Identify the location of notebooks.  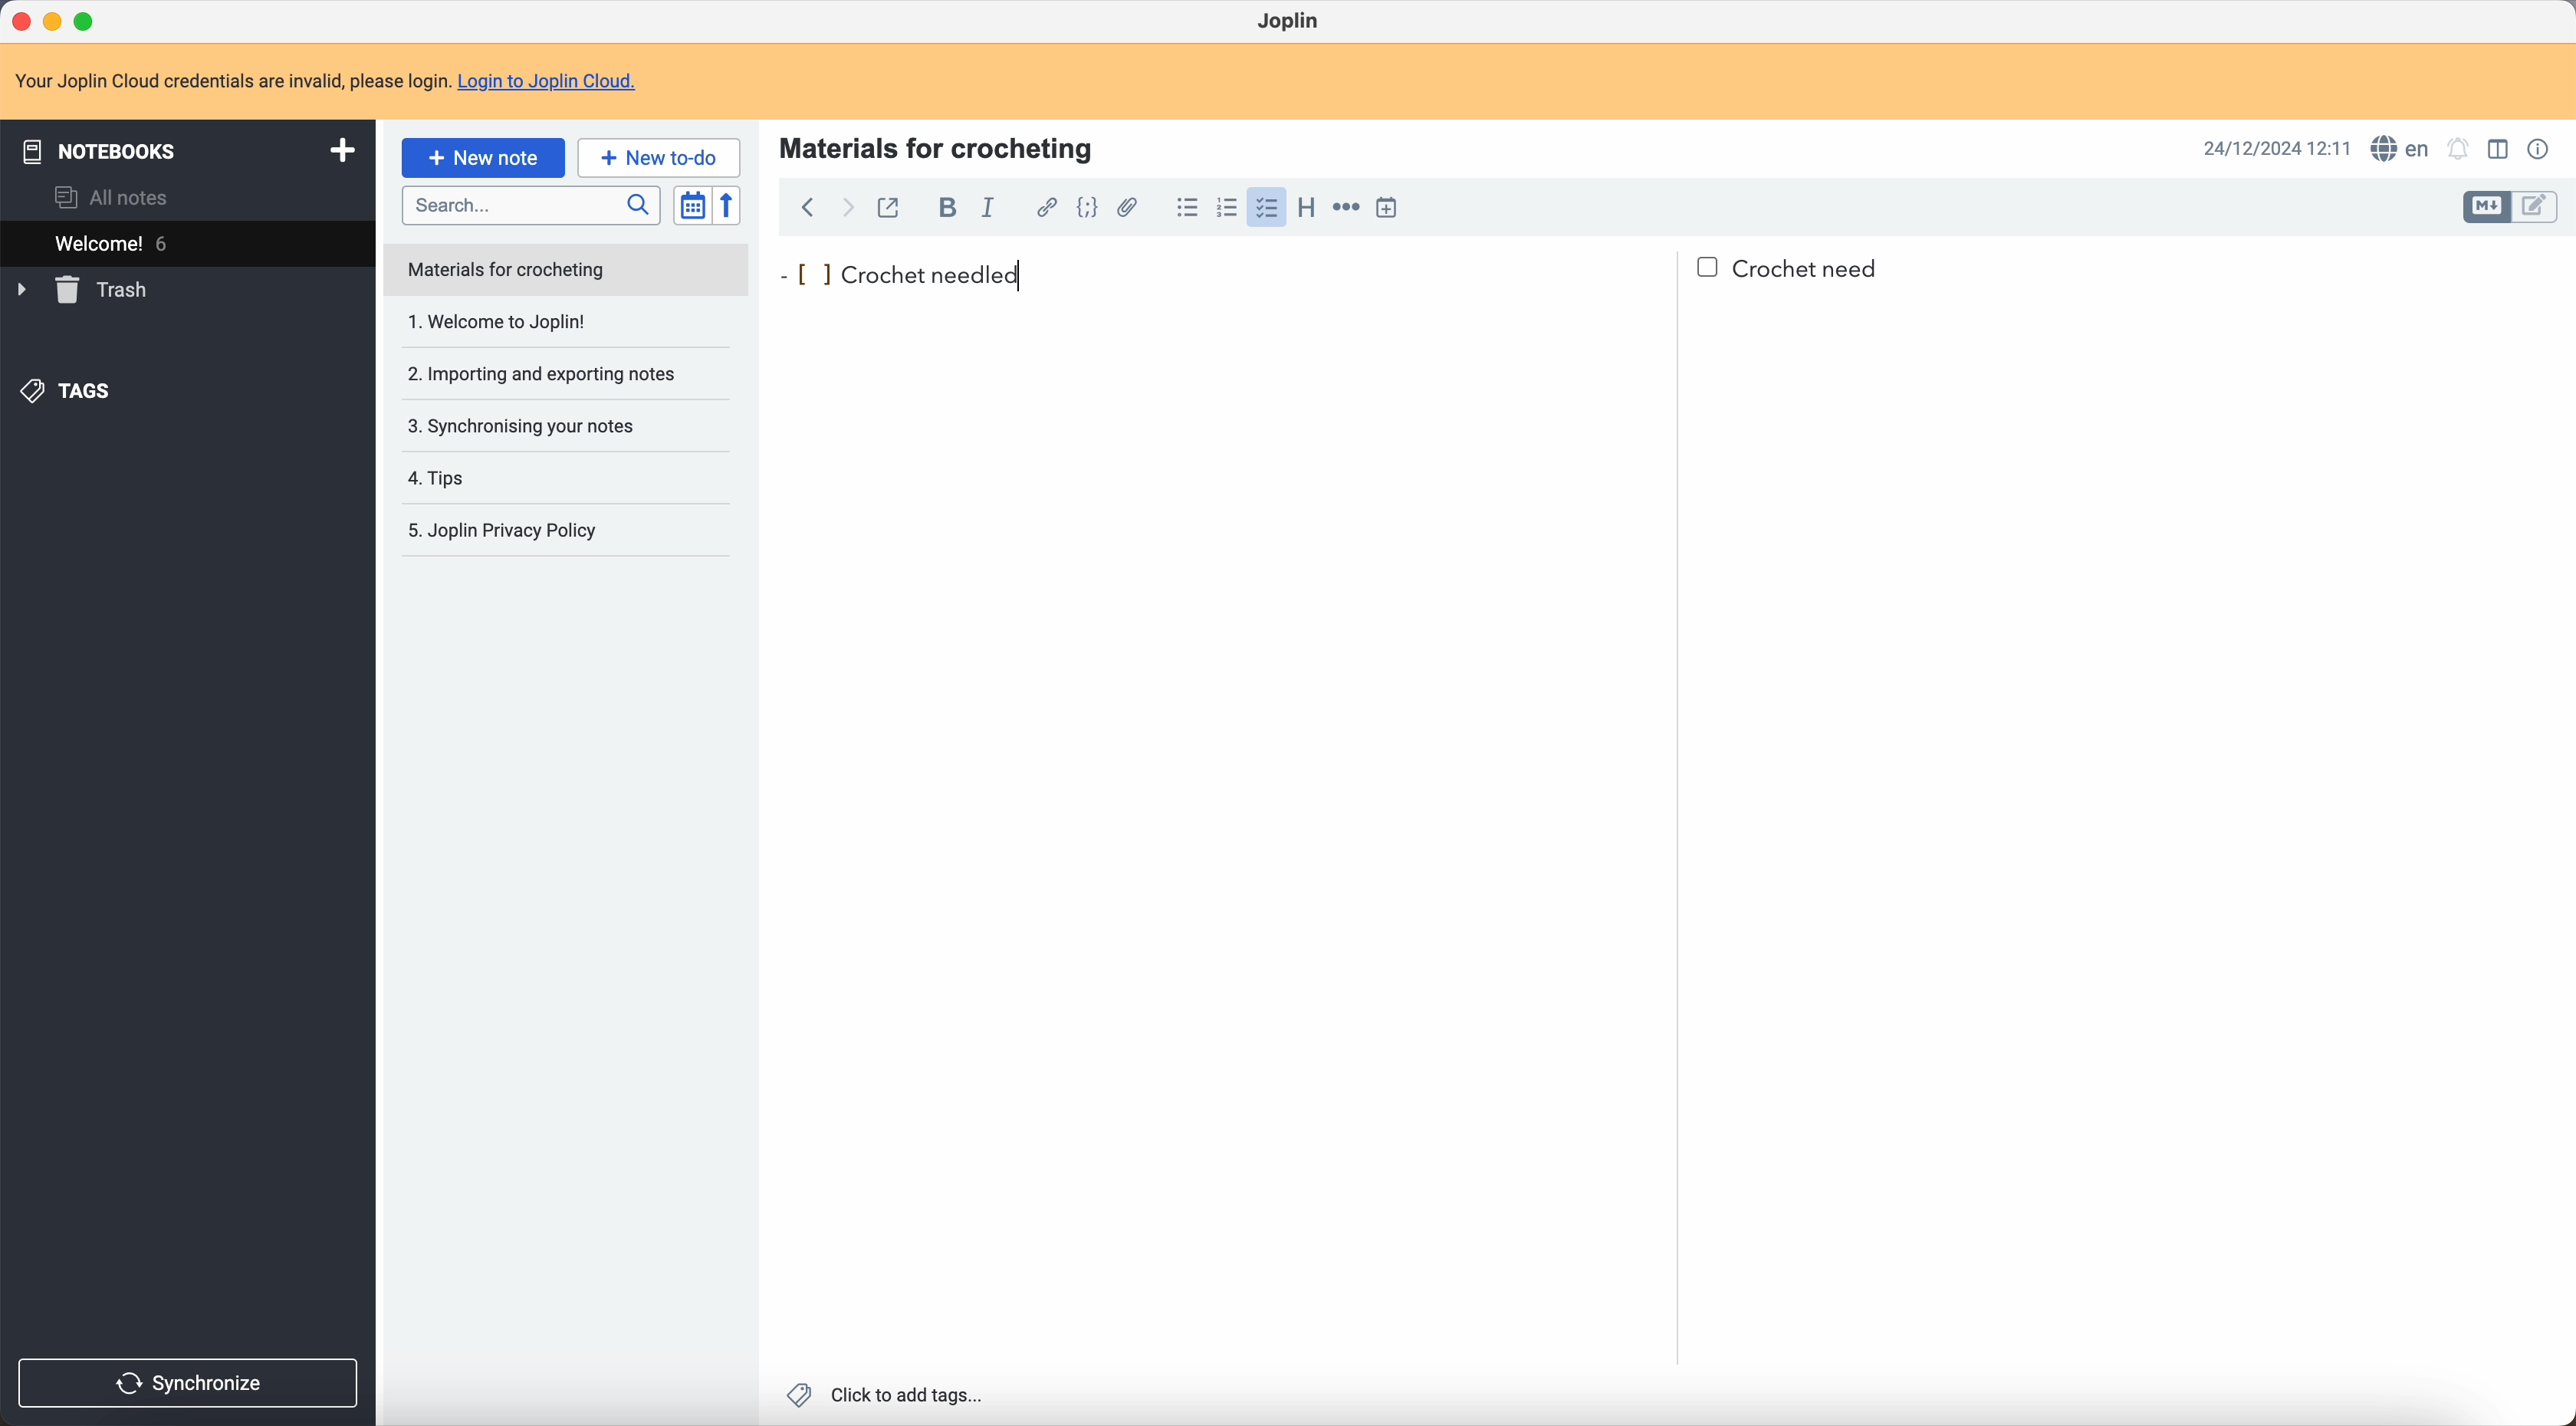
(185, 148).